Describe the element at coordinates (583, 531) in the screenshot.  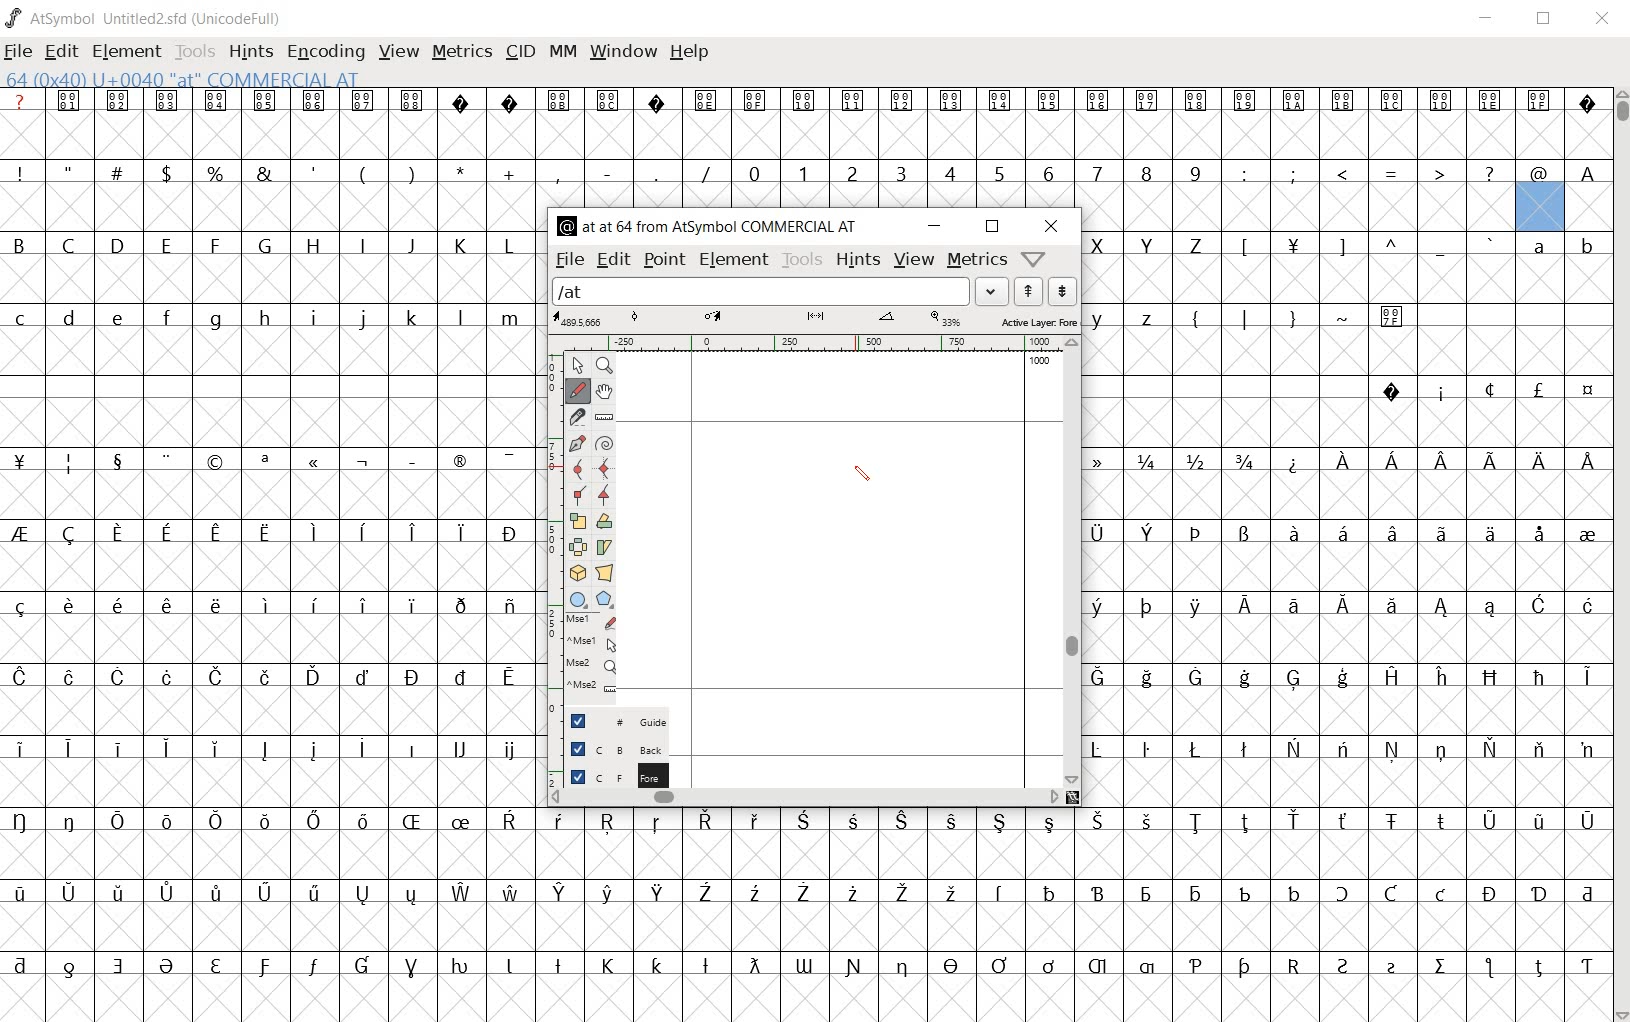
I see `editing tools` at that location.